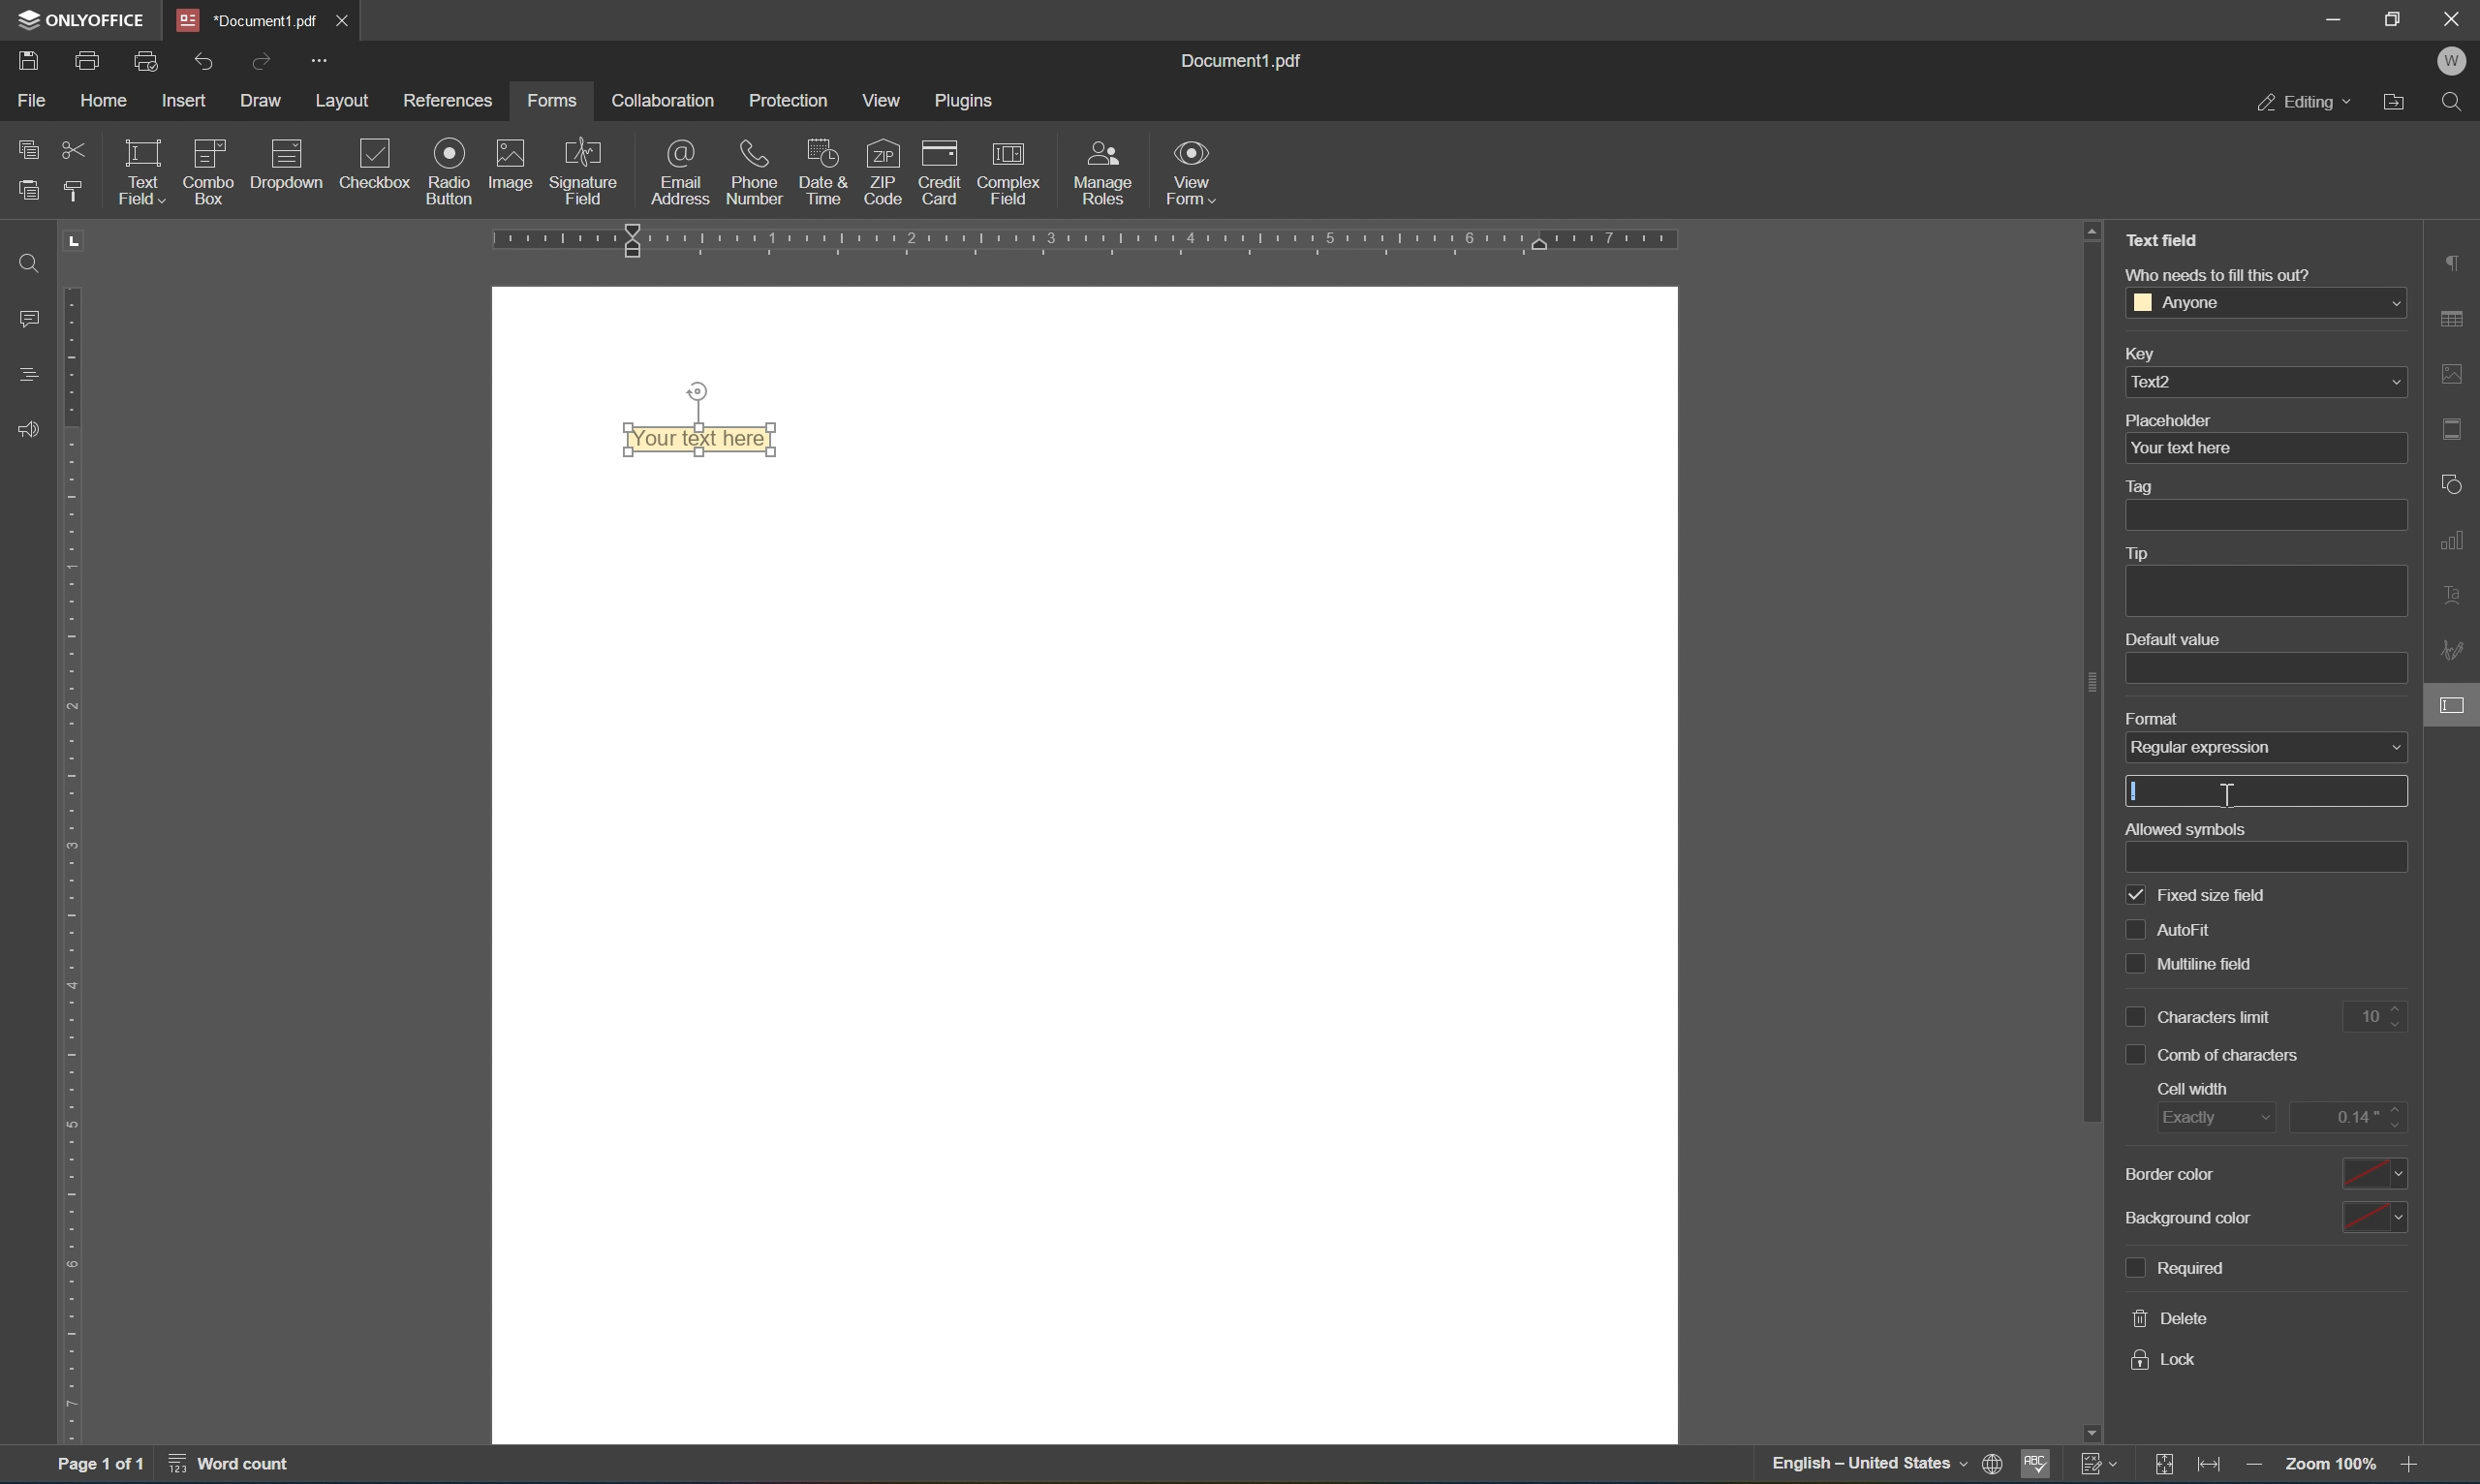  What do you see at coordinates (2193, 1017) in the screenshot?
I see `characters limit` at bounding box center [2193, 1017].